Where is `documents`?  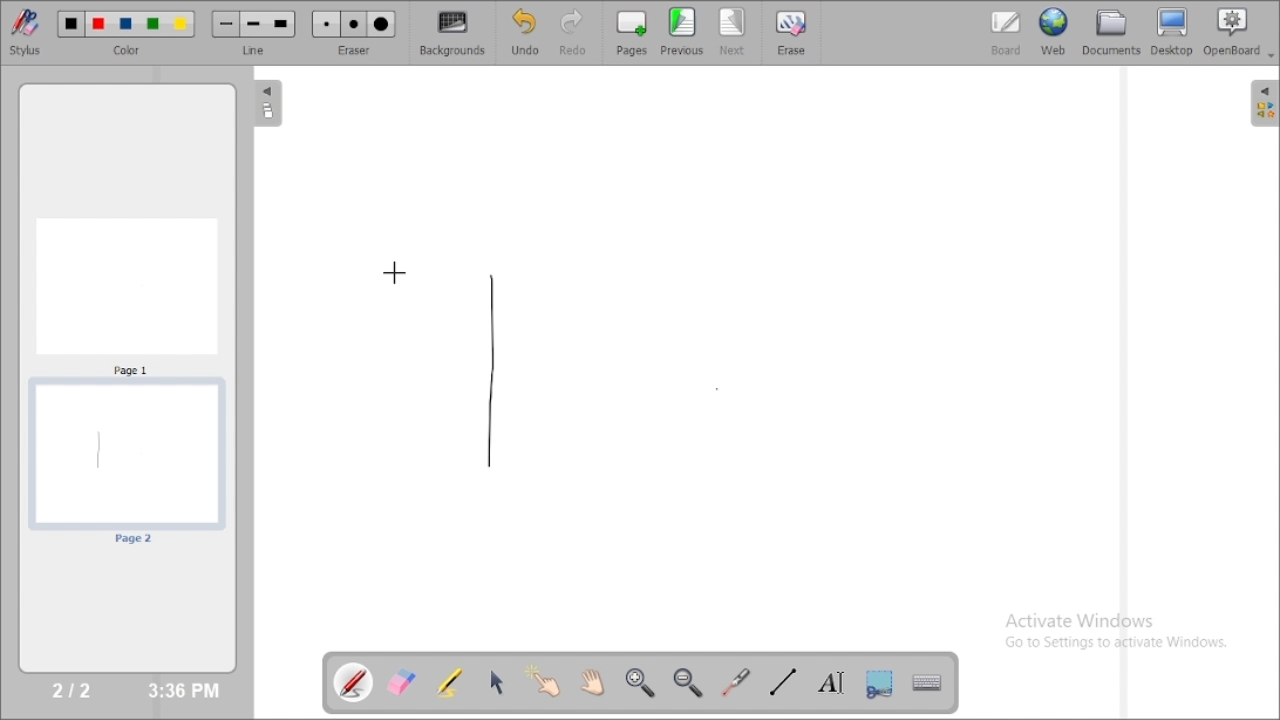 documents is located at coordinates (1110, 31).